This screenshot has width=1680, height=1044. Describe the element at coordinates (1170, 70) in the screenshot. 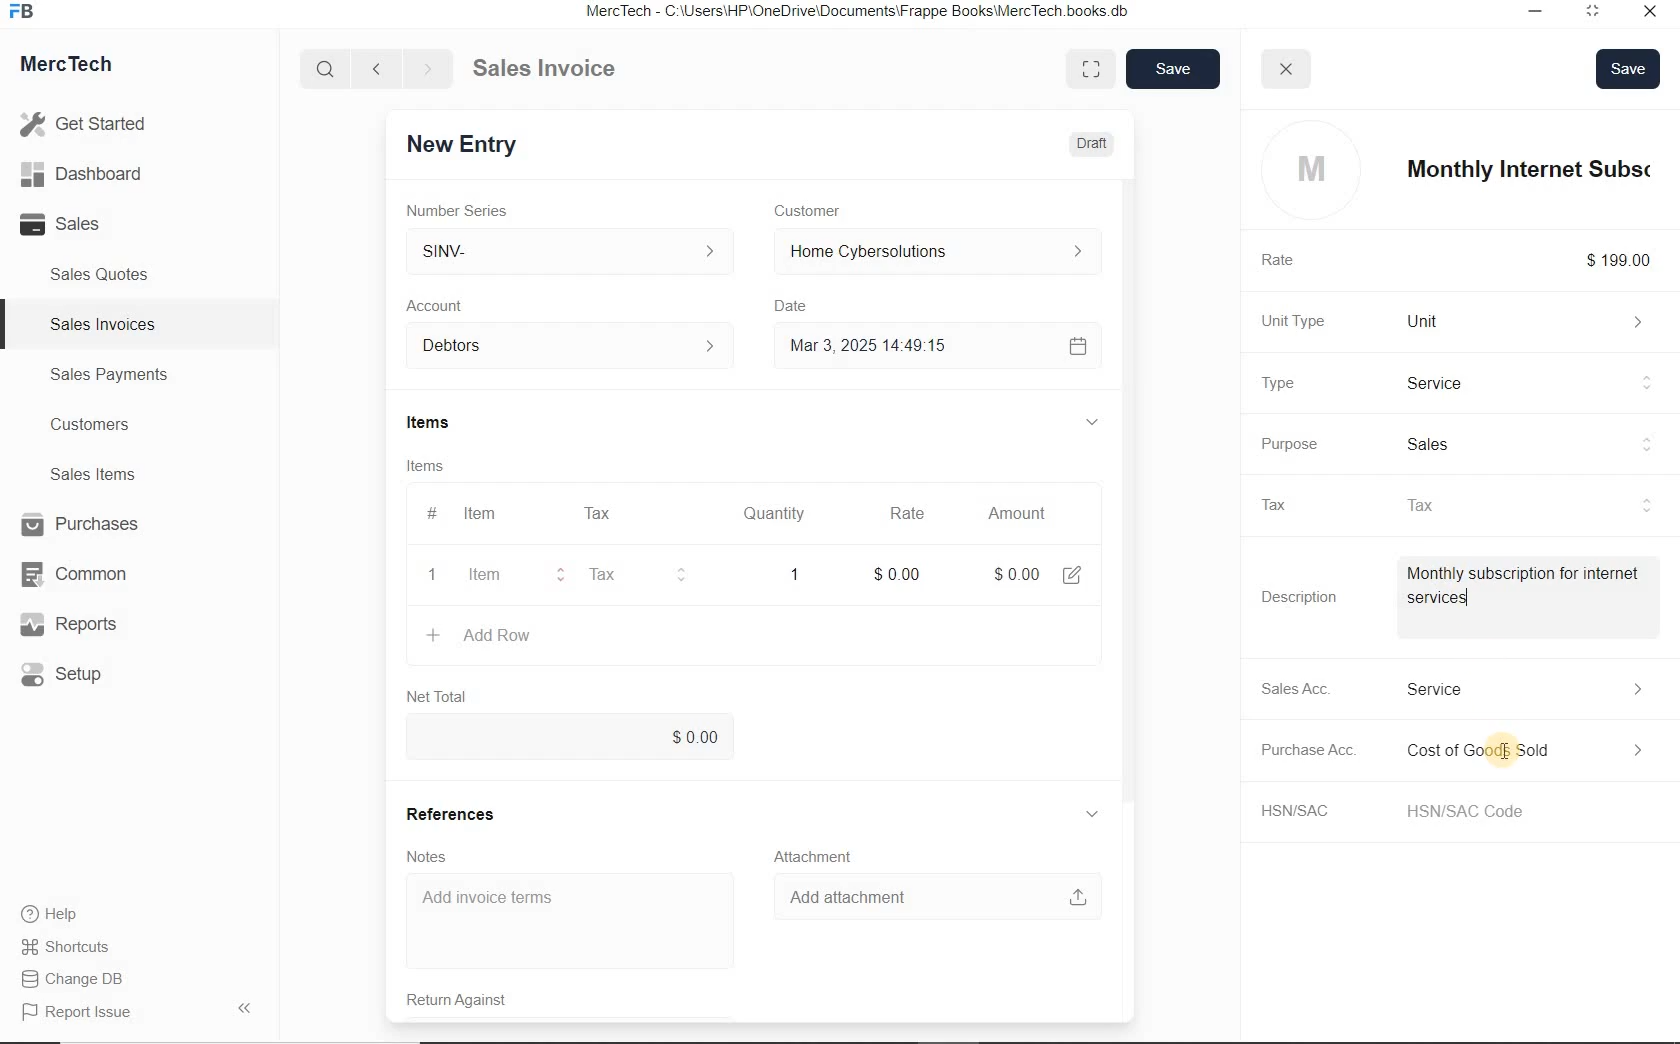

I see `save` at that location.